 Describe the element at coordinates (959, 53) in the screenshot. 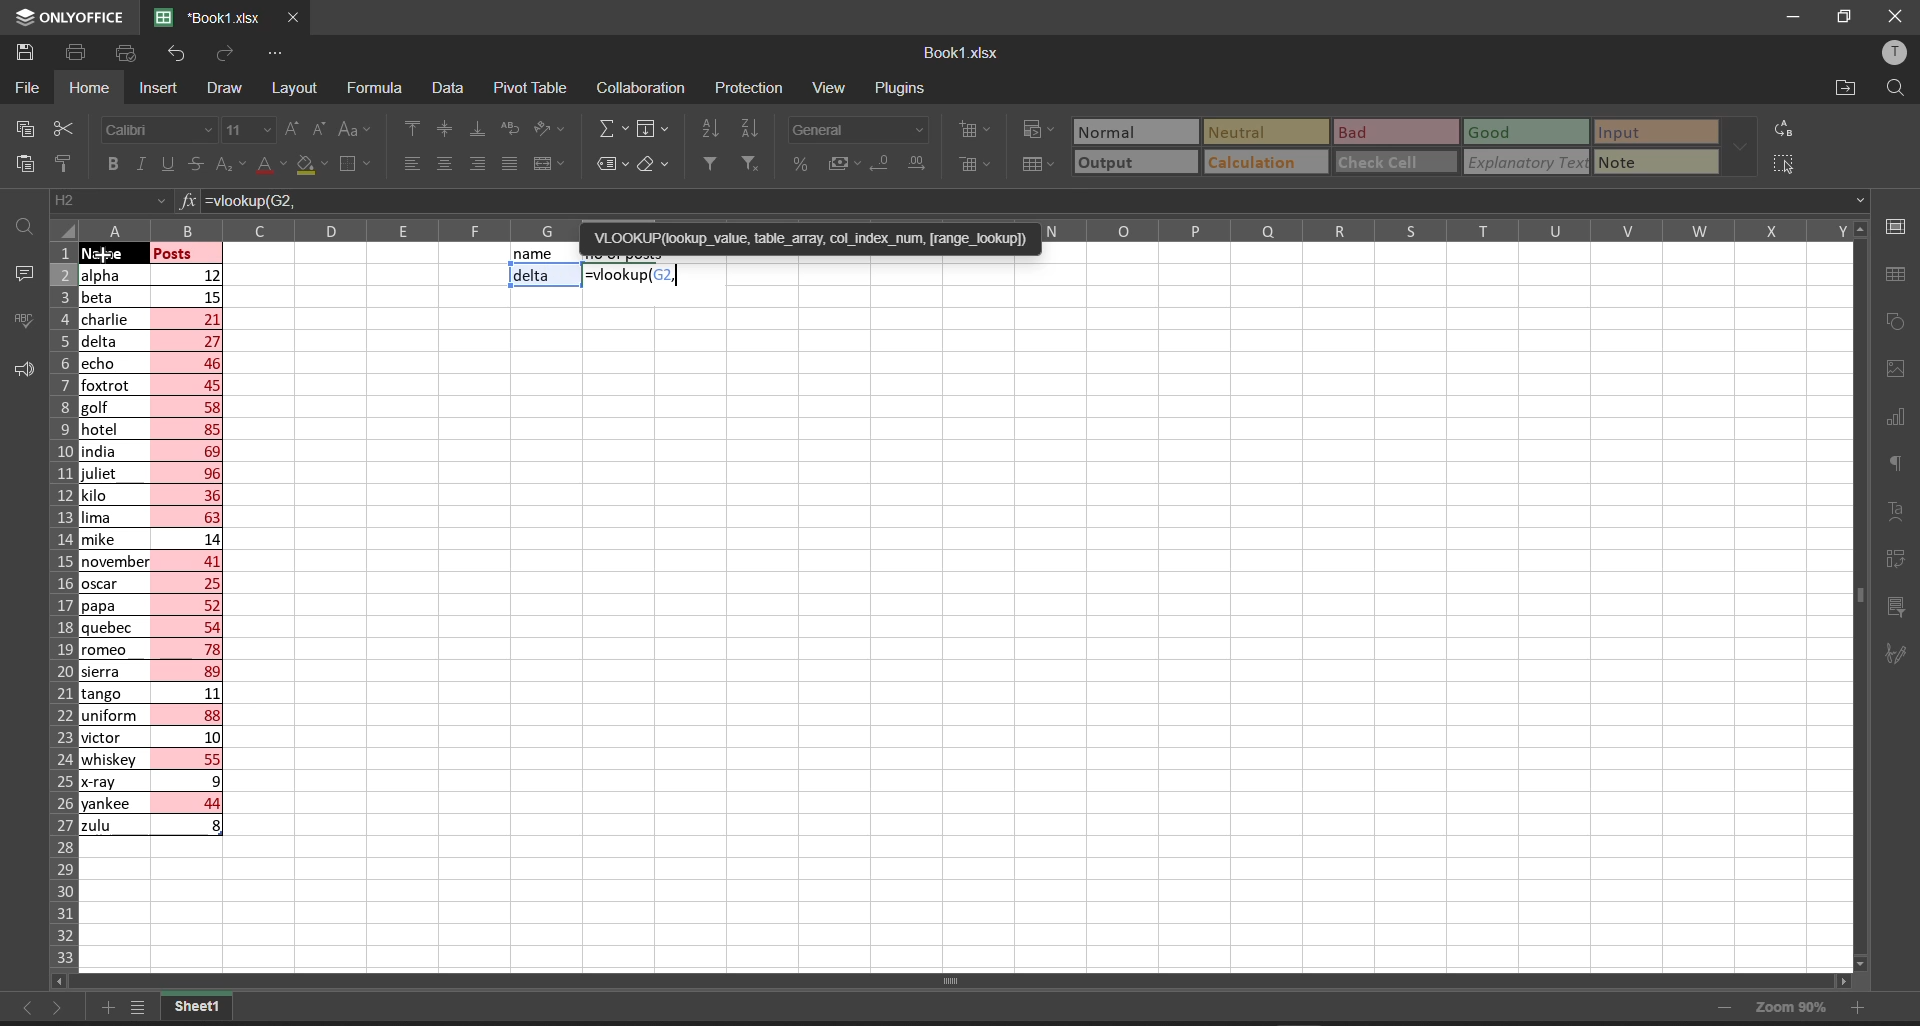

I see `book name` at that location.